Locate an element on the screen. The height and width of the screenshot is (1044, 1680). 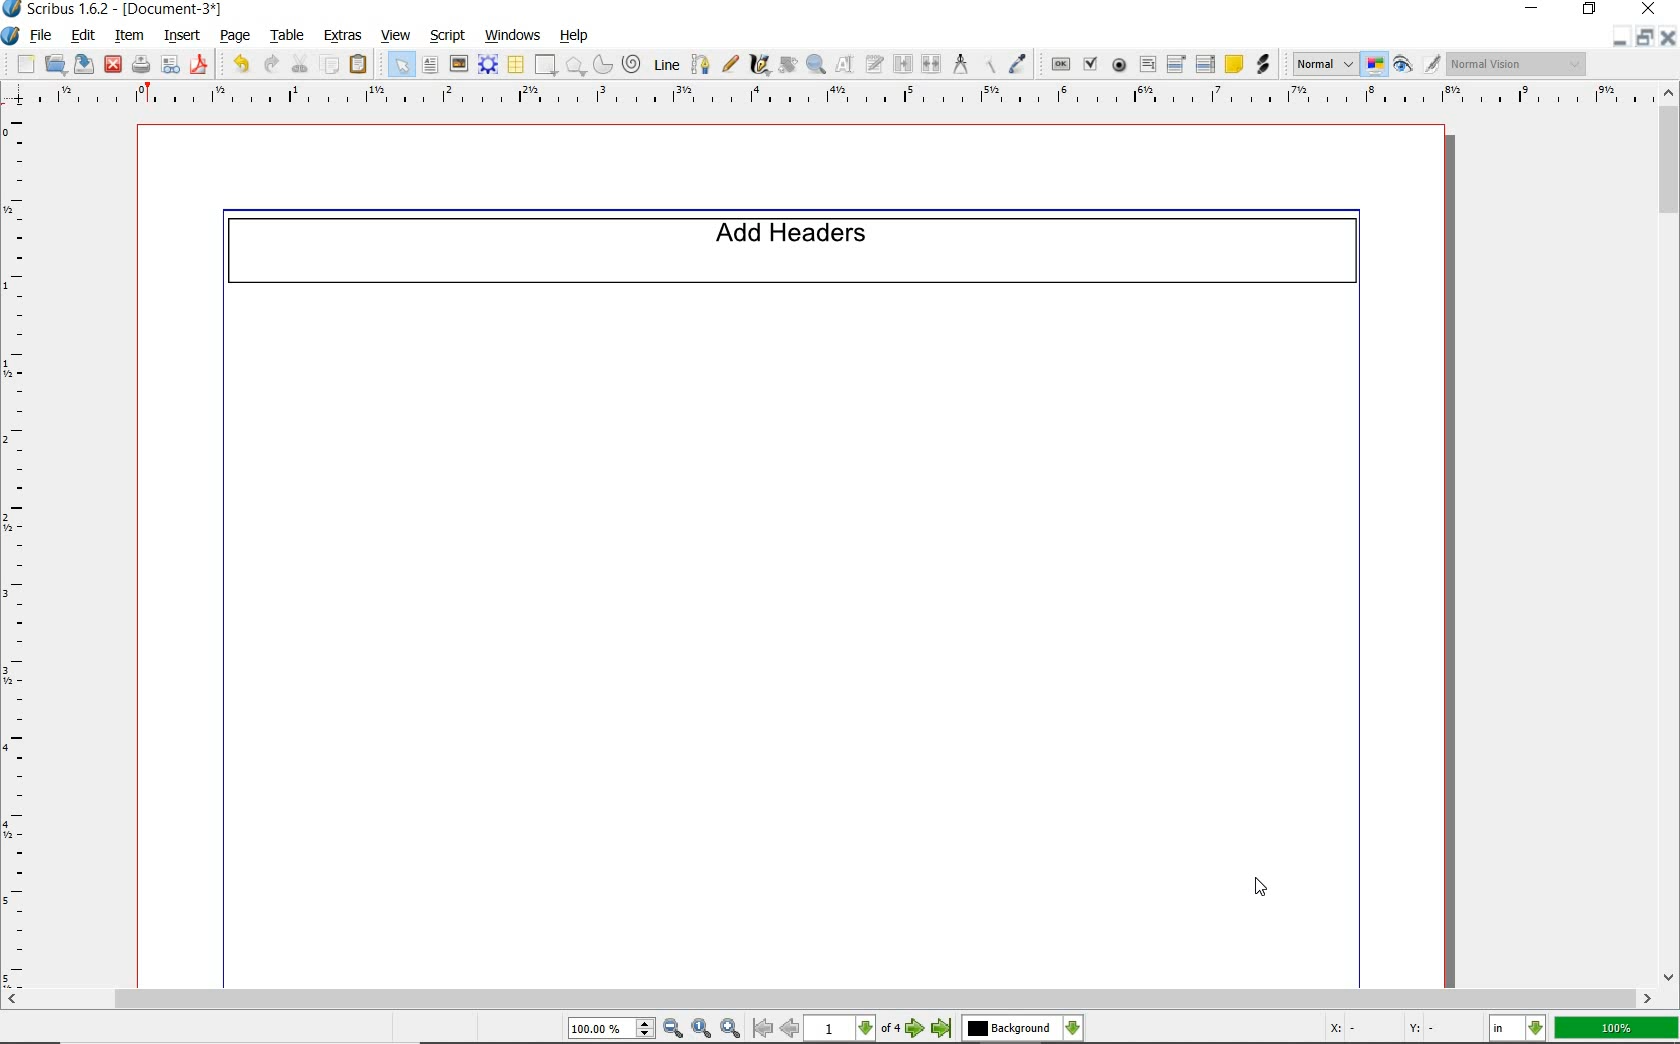
scrollbar is located at coordinates (828, 1001).